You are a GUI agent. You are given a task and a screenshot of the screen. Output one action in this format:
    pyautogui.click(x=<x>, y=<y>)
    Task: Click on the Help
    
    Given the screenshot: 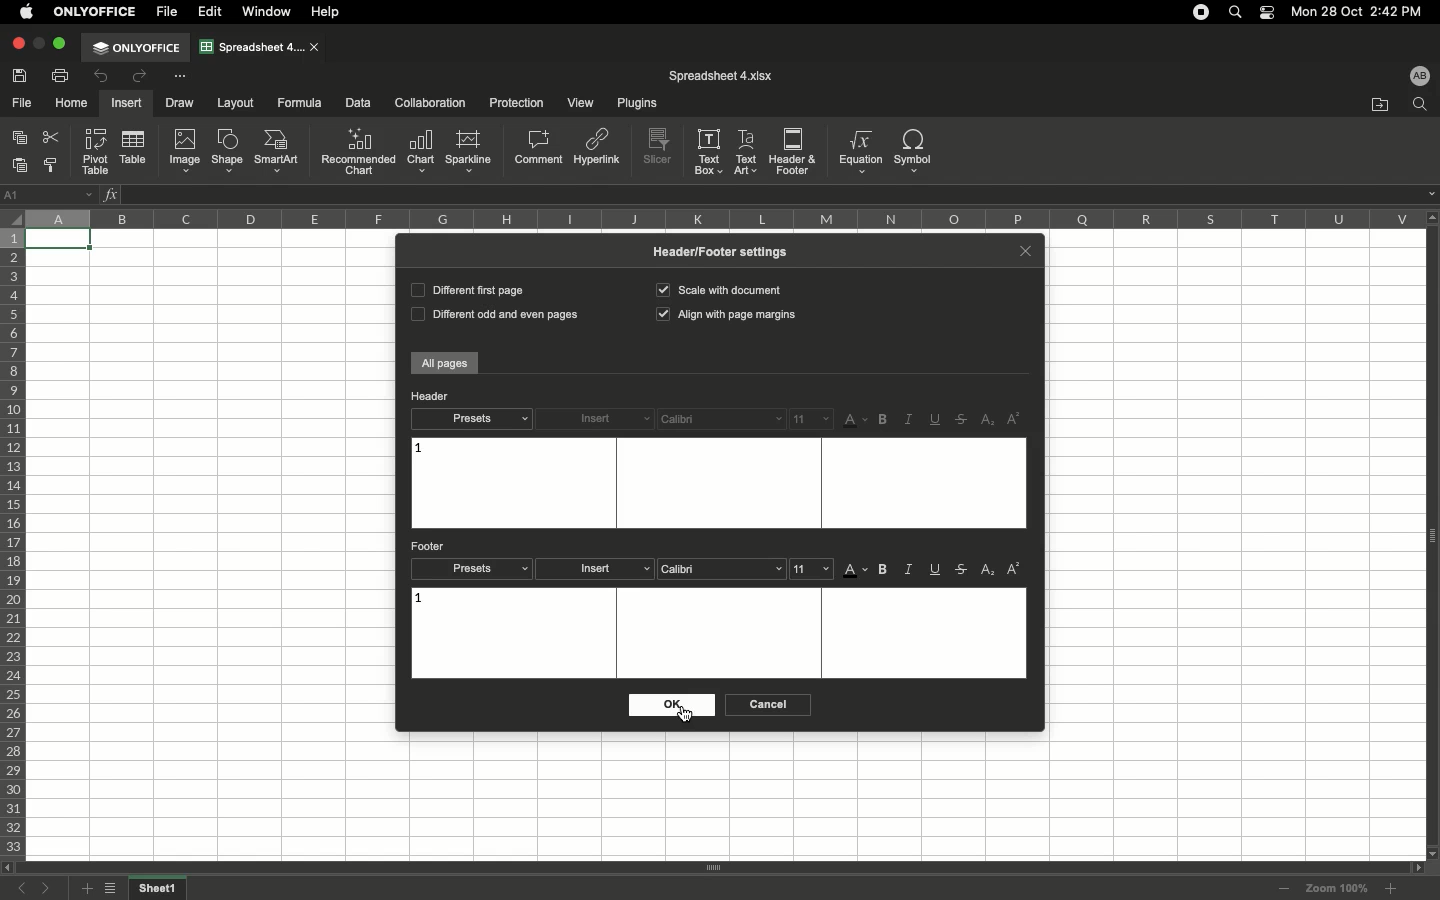 What is the action you would take?
    pyautogui.click(x=329, y=12)
    